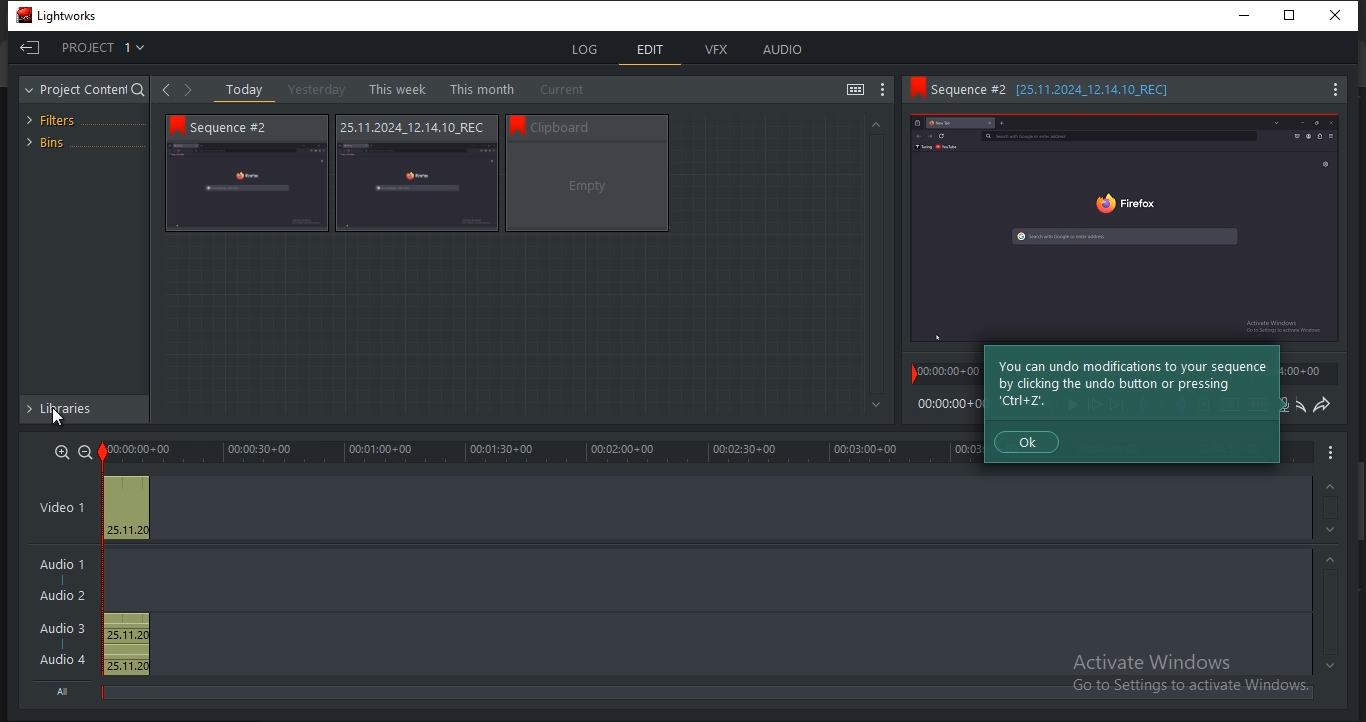 The height and width of the screenshot is (722, 1366). What do you see at coordinates (1309, 374) in the screenshot?
I see `time stamp` at bounding box center [1309, 374].